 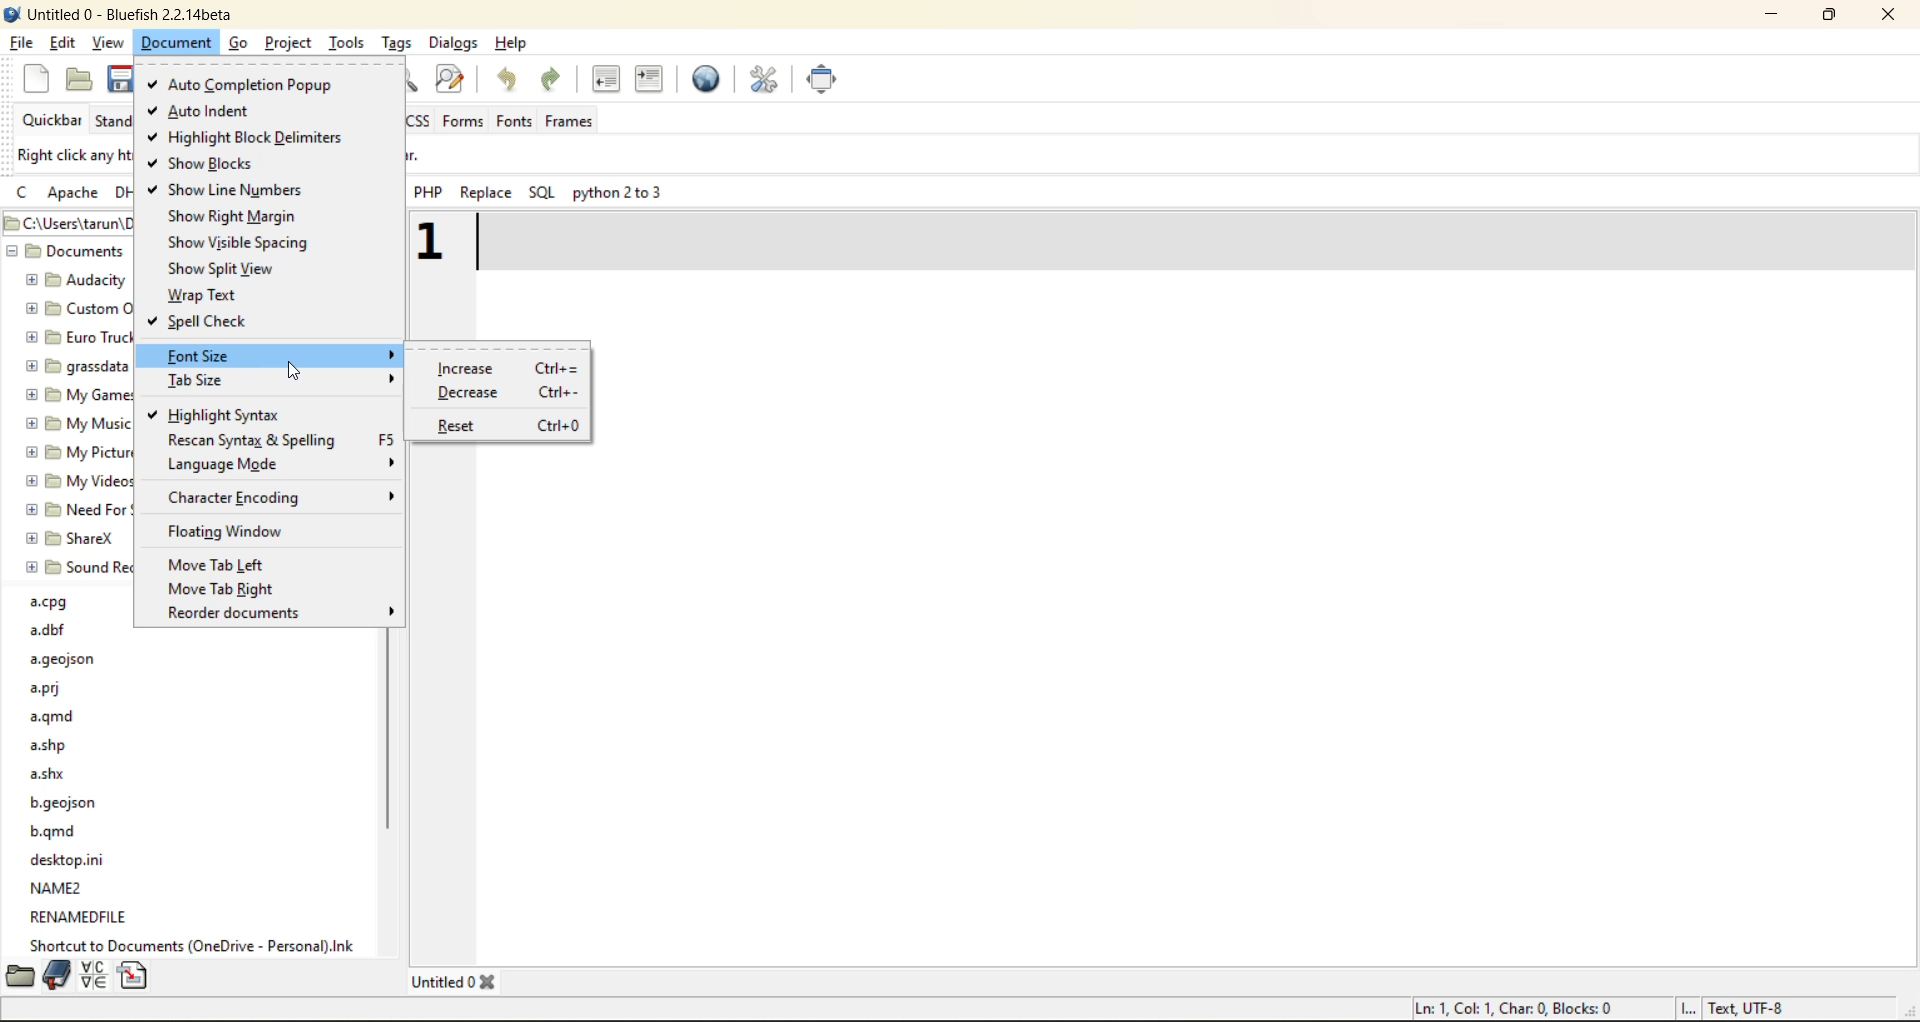 I want to click on show split view, so click(x=221, y=269).